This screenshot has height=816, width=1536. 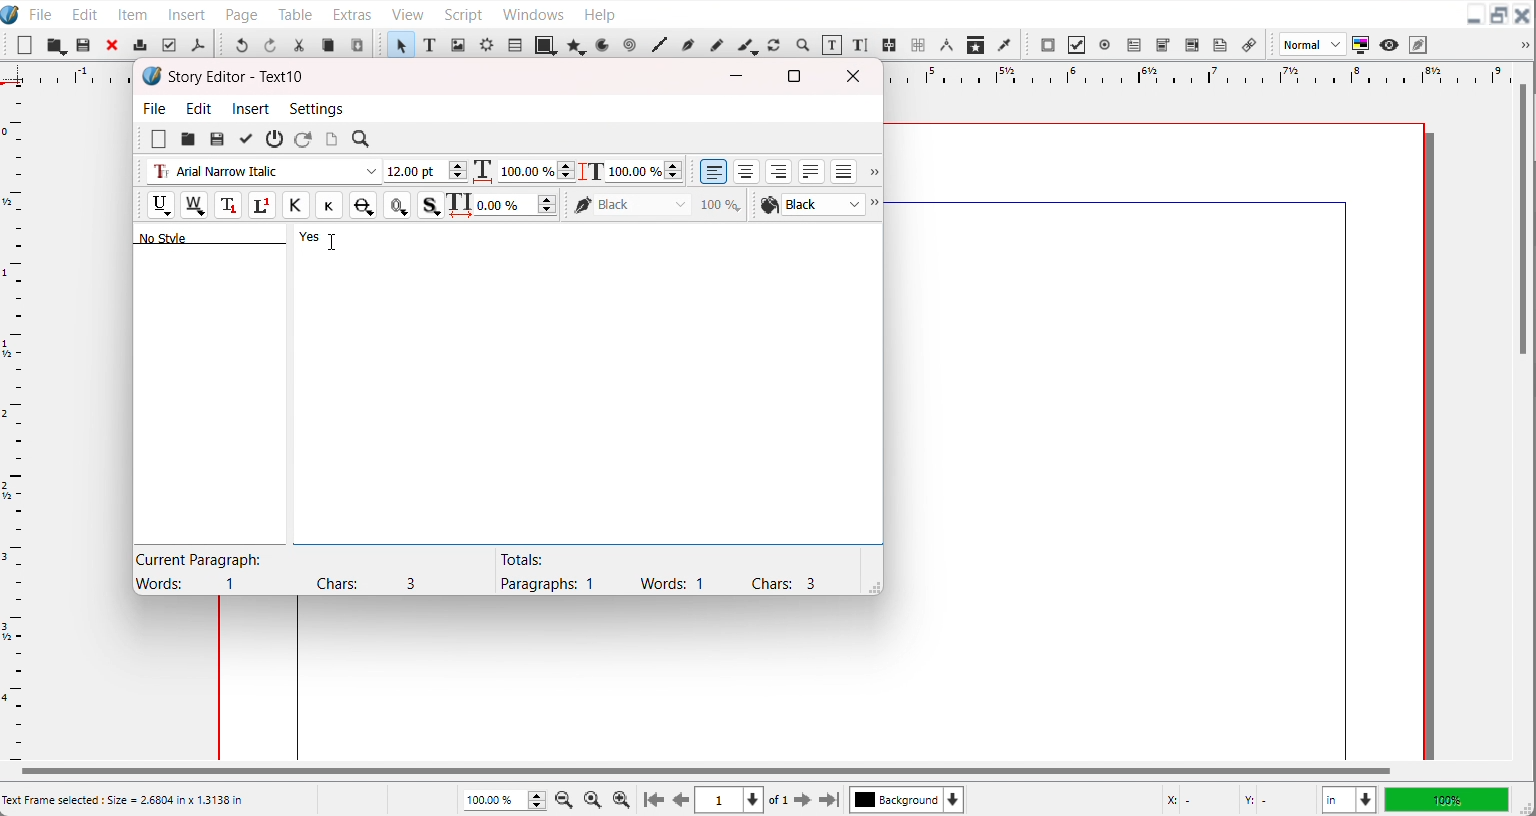 What do you see at coordinates (316, 108) in the screenshot?
I see `Settings` at bounding box center [316, 108].